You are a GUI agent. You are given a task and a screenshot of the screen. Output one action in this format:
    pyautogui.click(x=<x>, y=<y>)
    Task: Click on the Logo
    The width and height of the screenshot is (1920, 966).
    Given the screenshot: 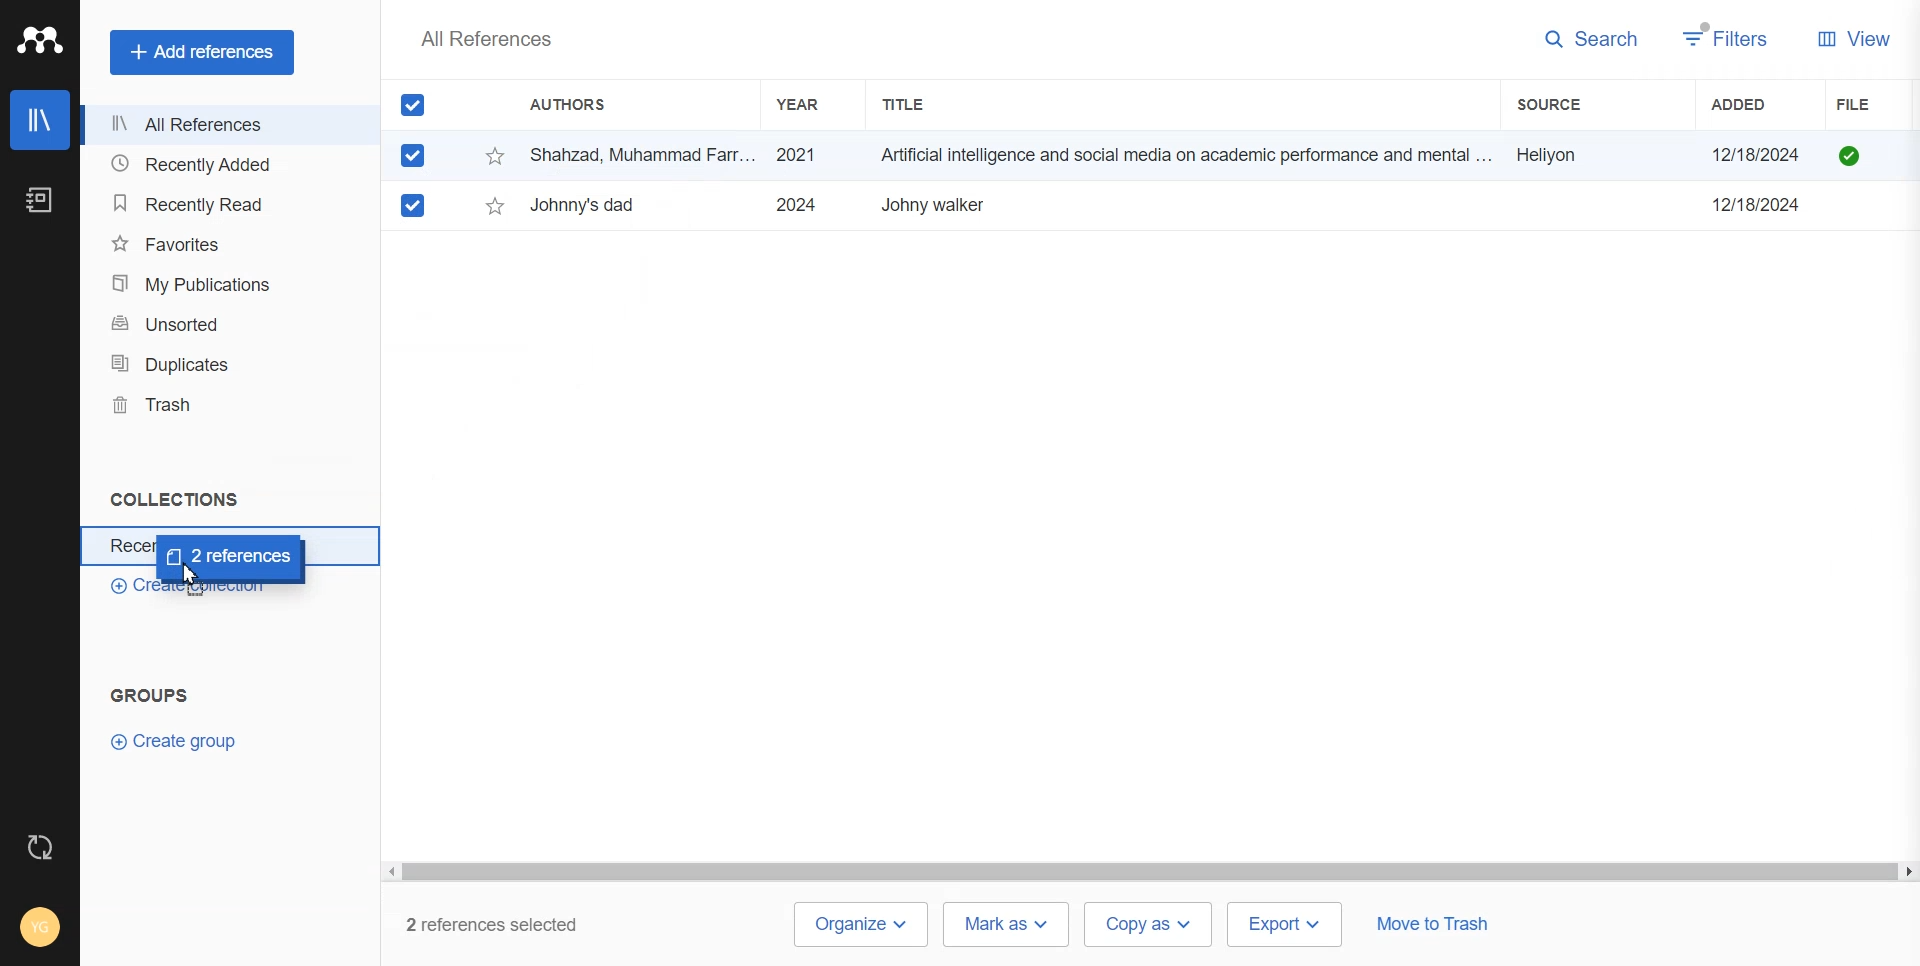 What is the action you would take?
    pyautogui.click(x=39, y=39)
    